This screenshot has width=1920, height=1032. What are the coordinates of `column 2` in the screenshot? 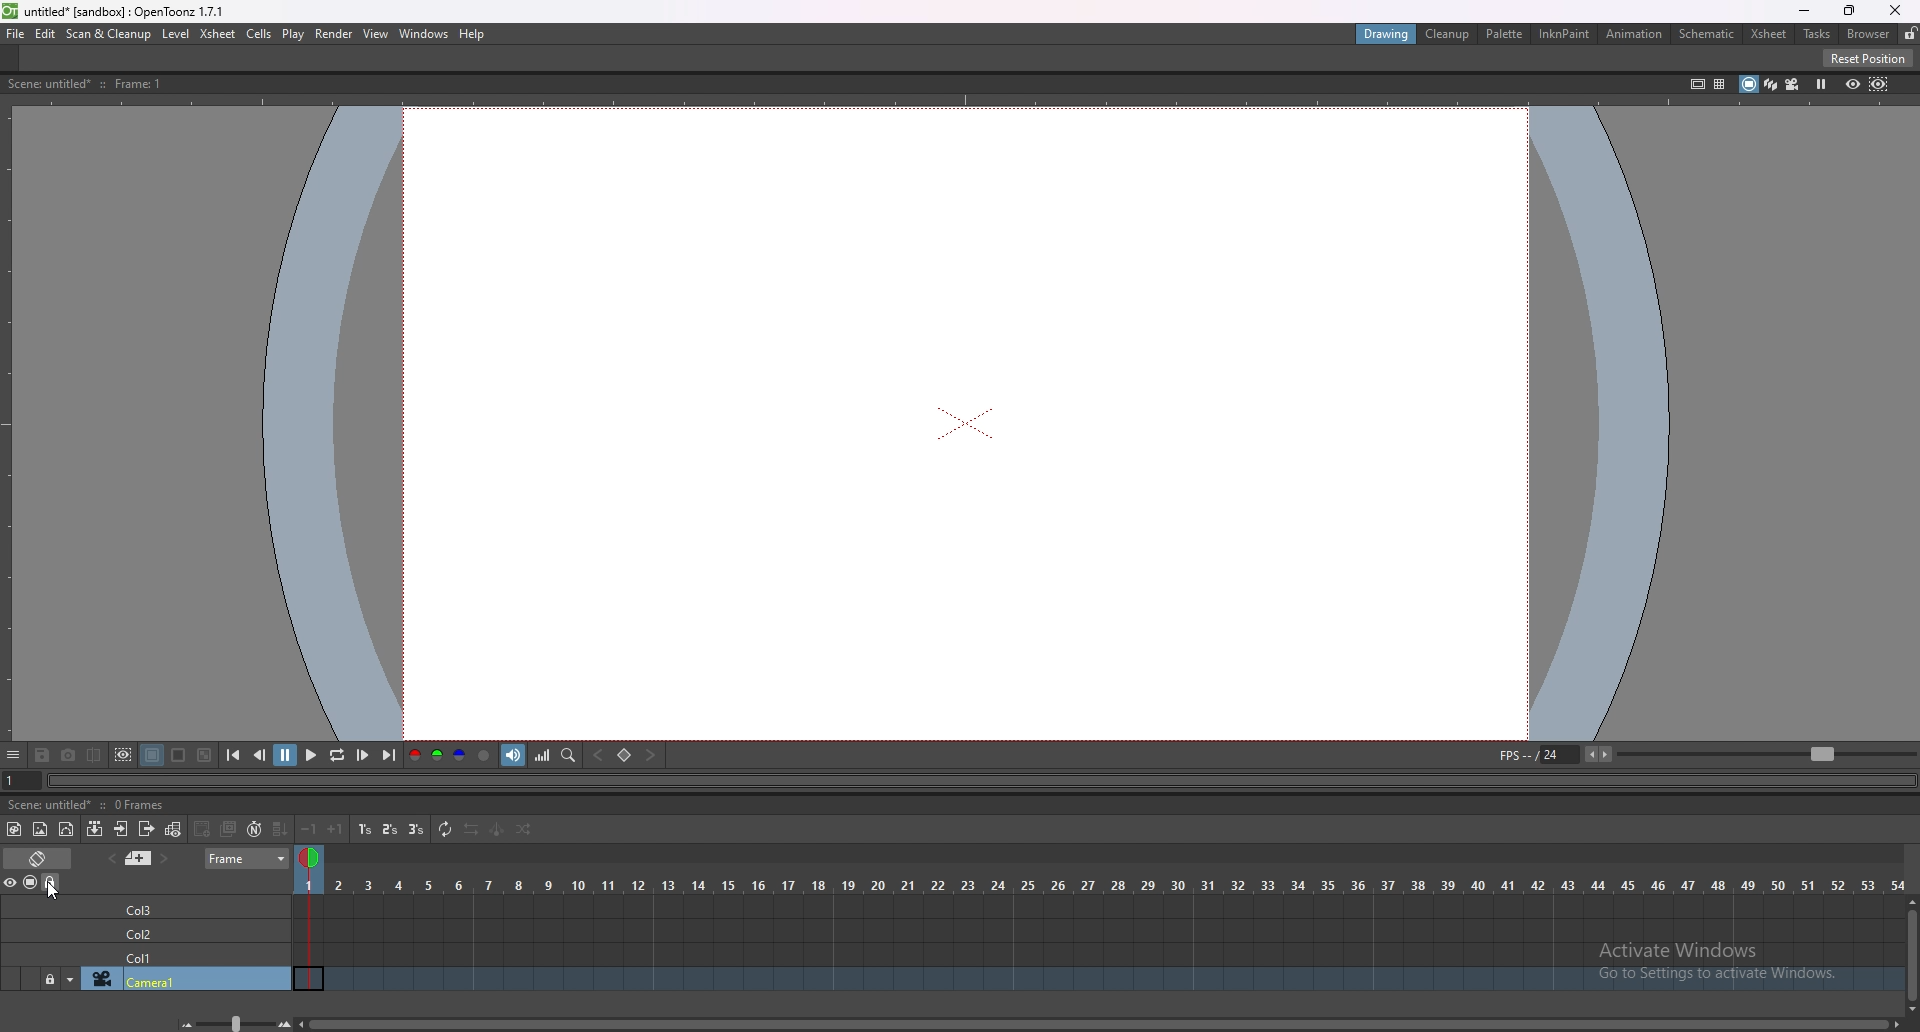 It's located at (185, 931).